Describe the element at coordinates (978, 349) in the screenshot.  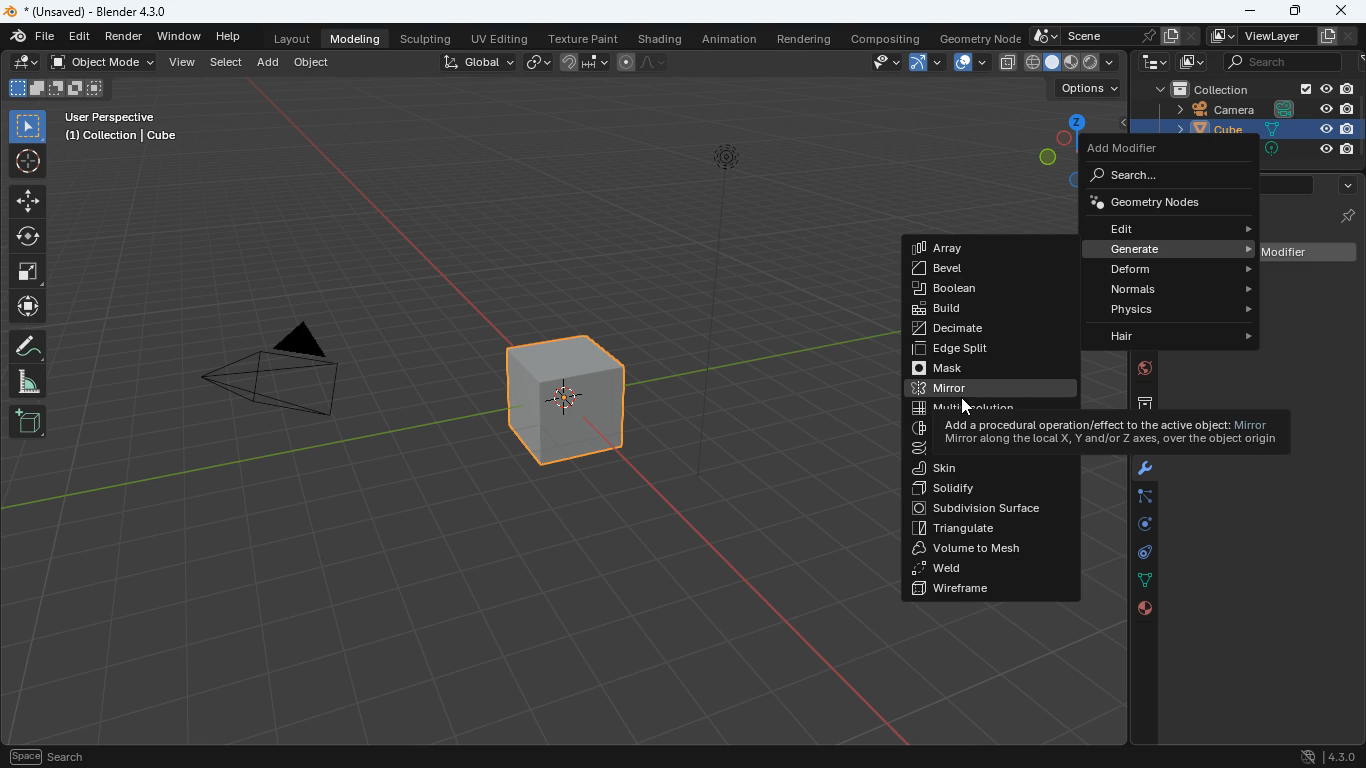
I see `edge split` at that location.